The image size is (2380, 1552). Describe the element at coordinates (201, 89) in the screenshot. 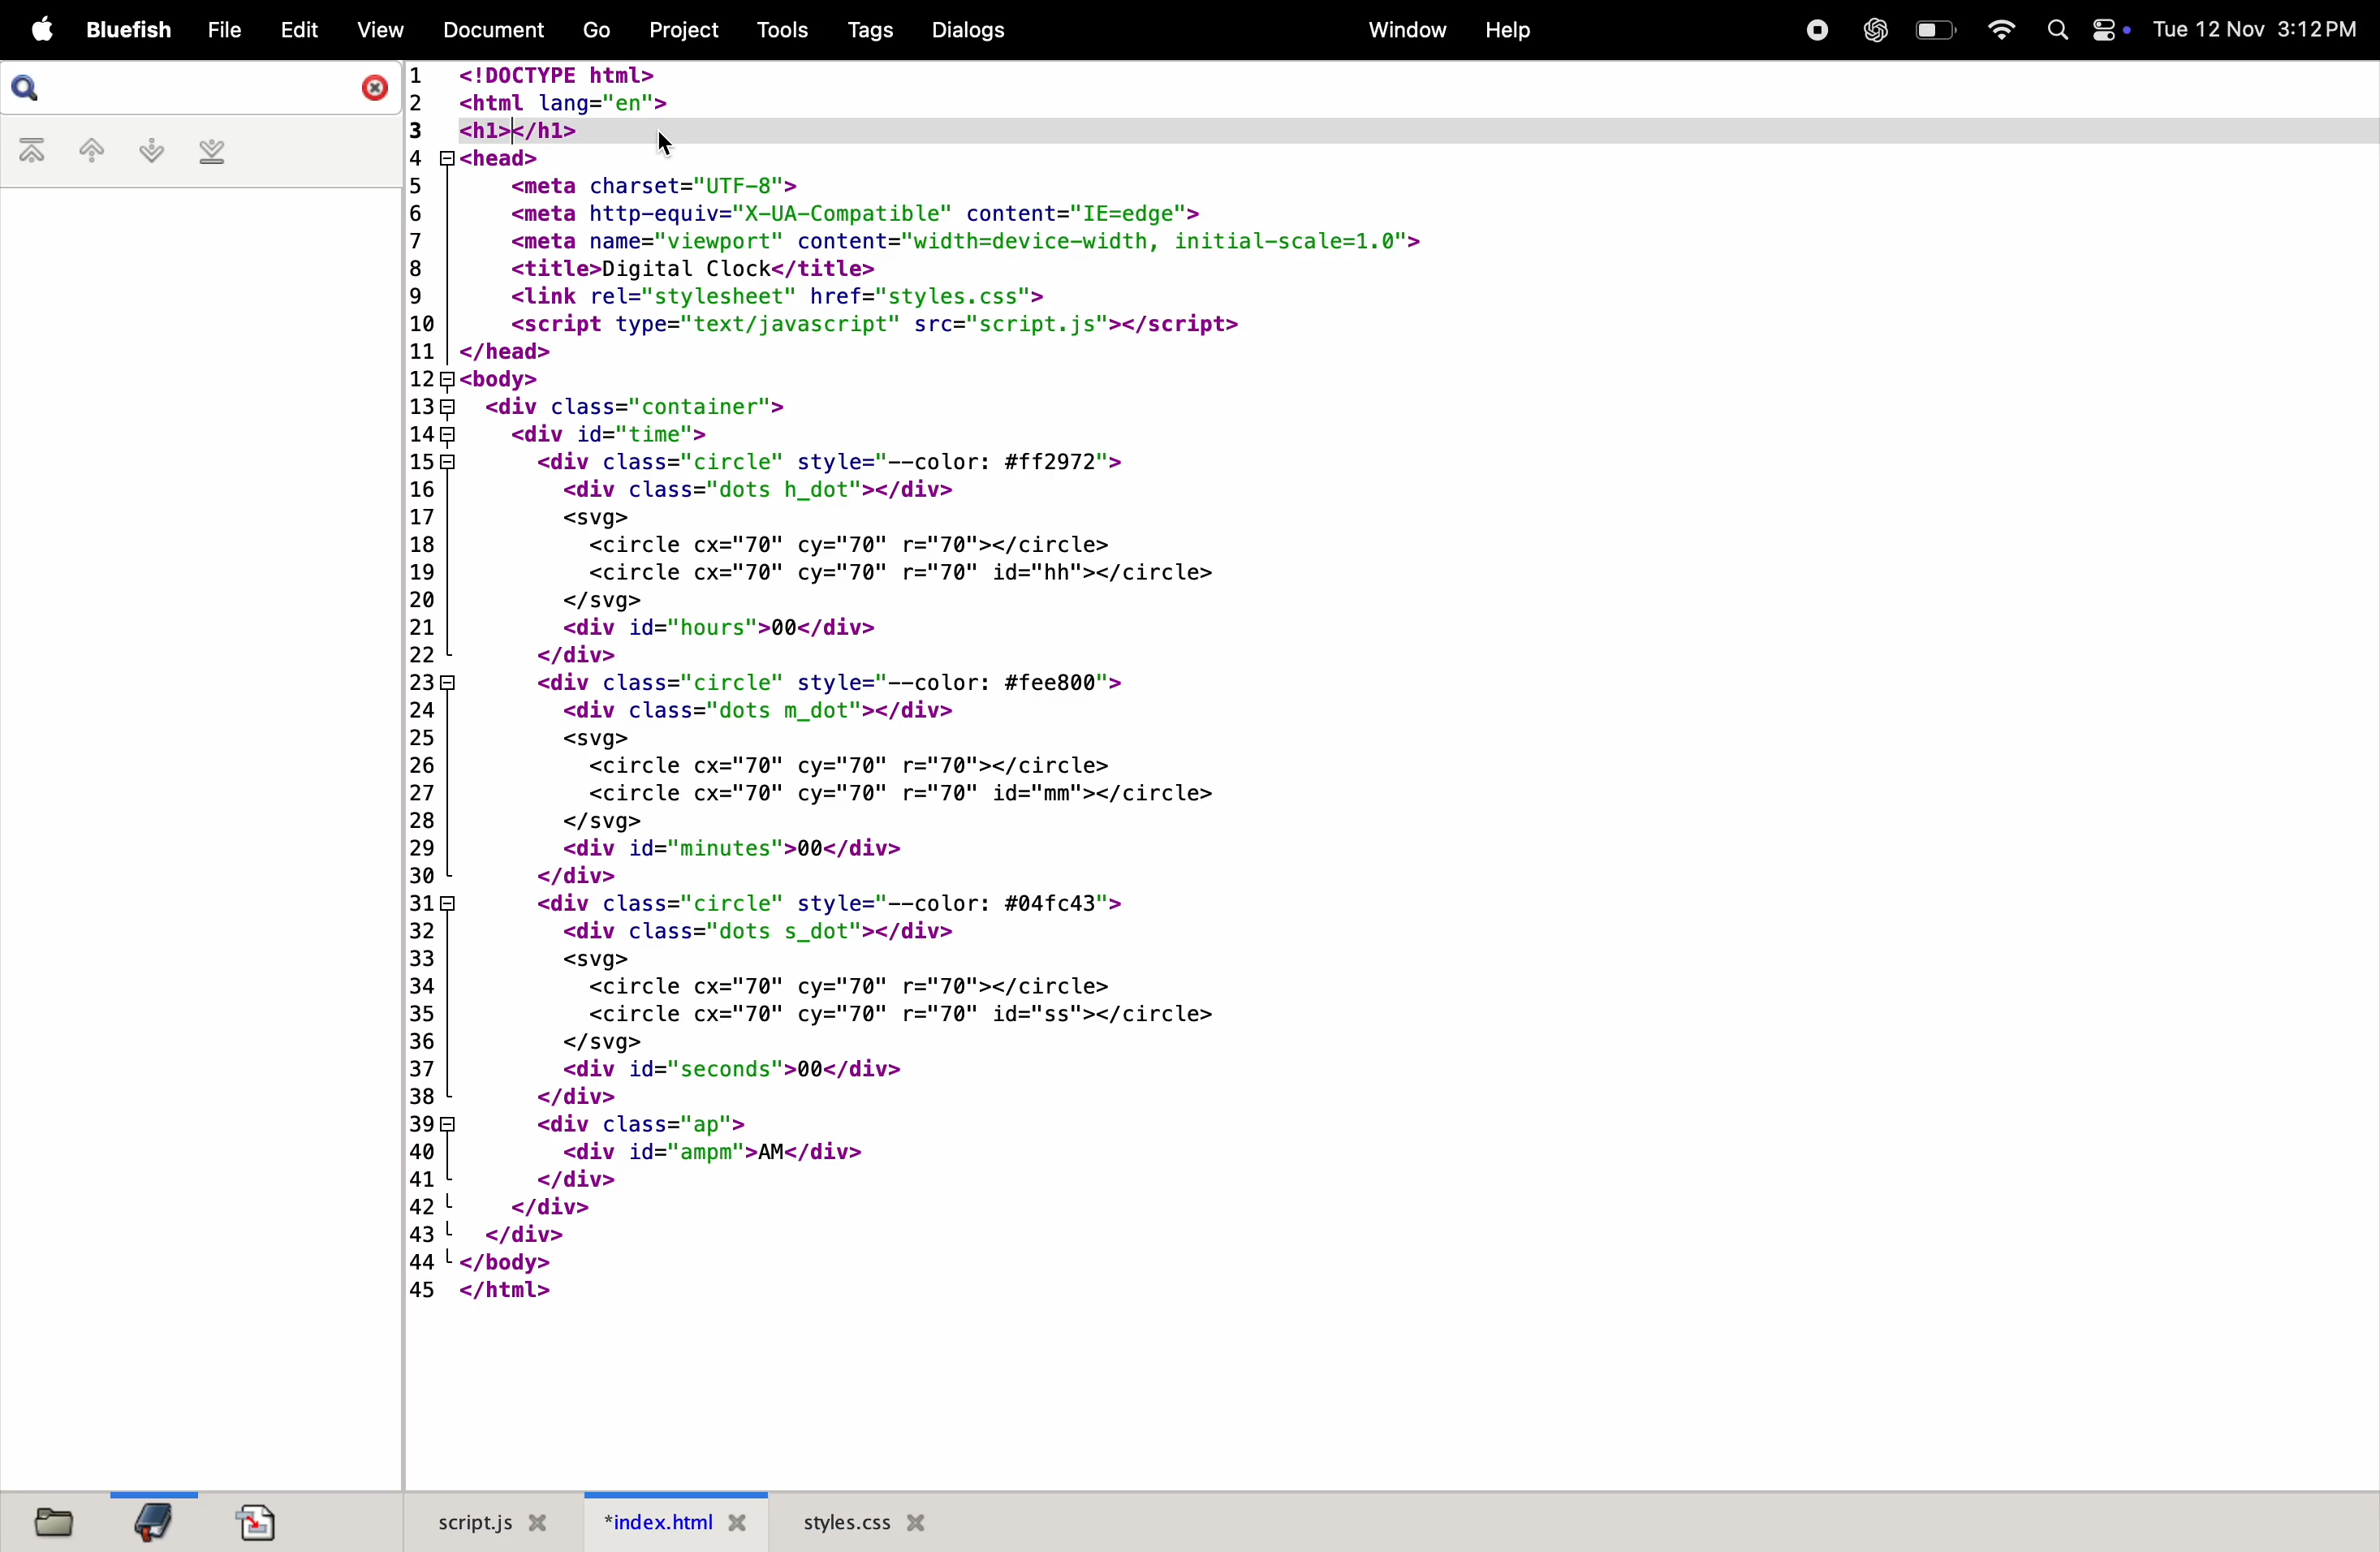

I see `search ` at that location.